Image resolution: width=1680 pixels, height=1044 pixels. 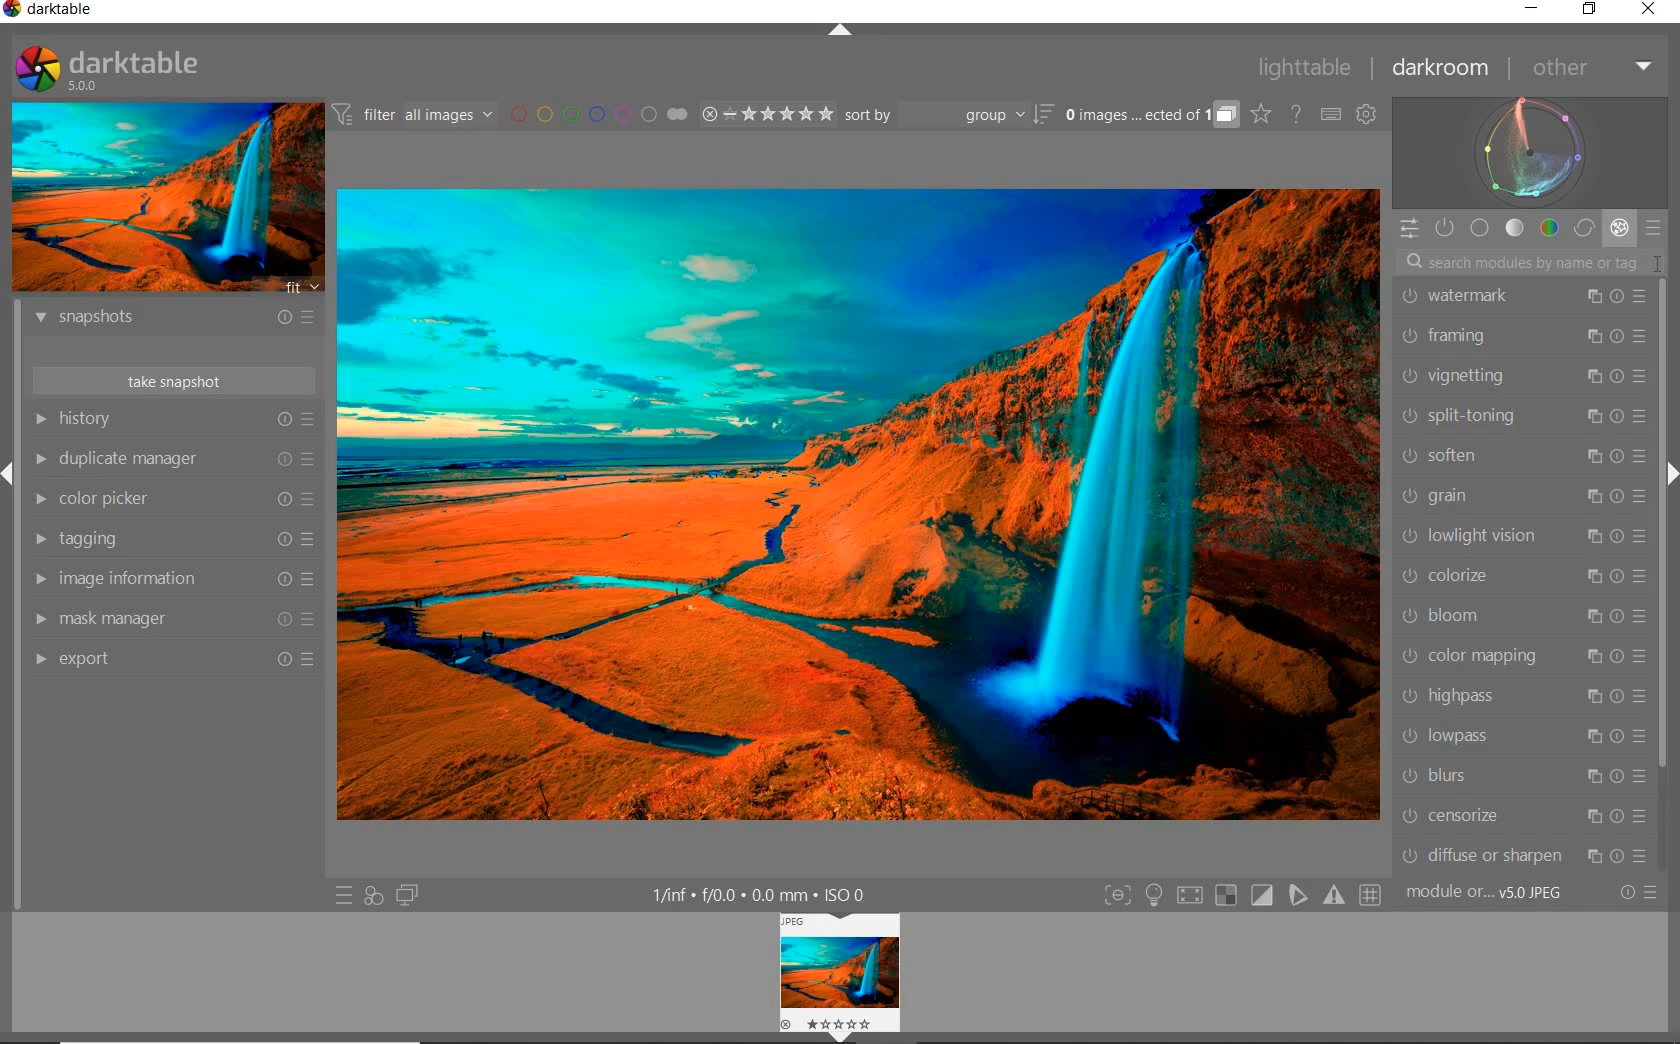 I want to click on HELP ONLINE, so click(x=1296, y=114).